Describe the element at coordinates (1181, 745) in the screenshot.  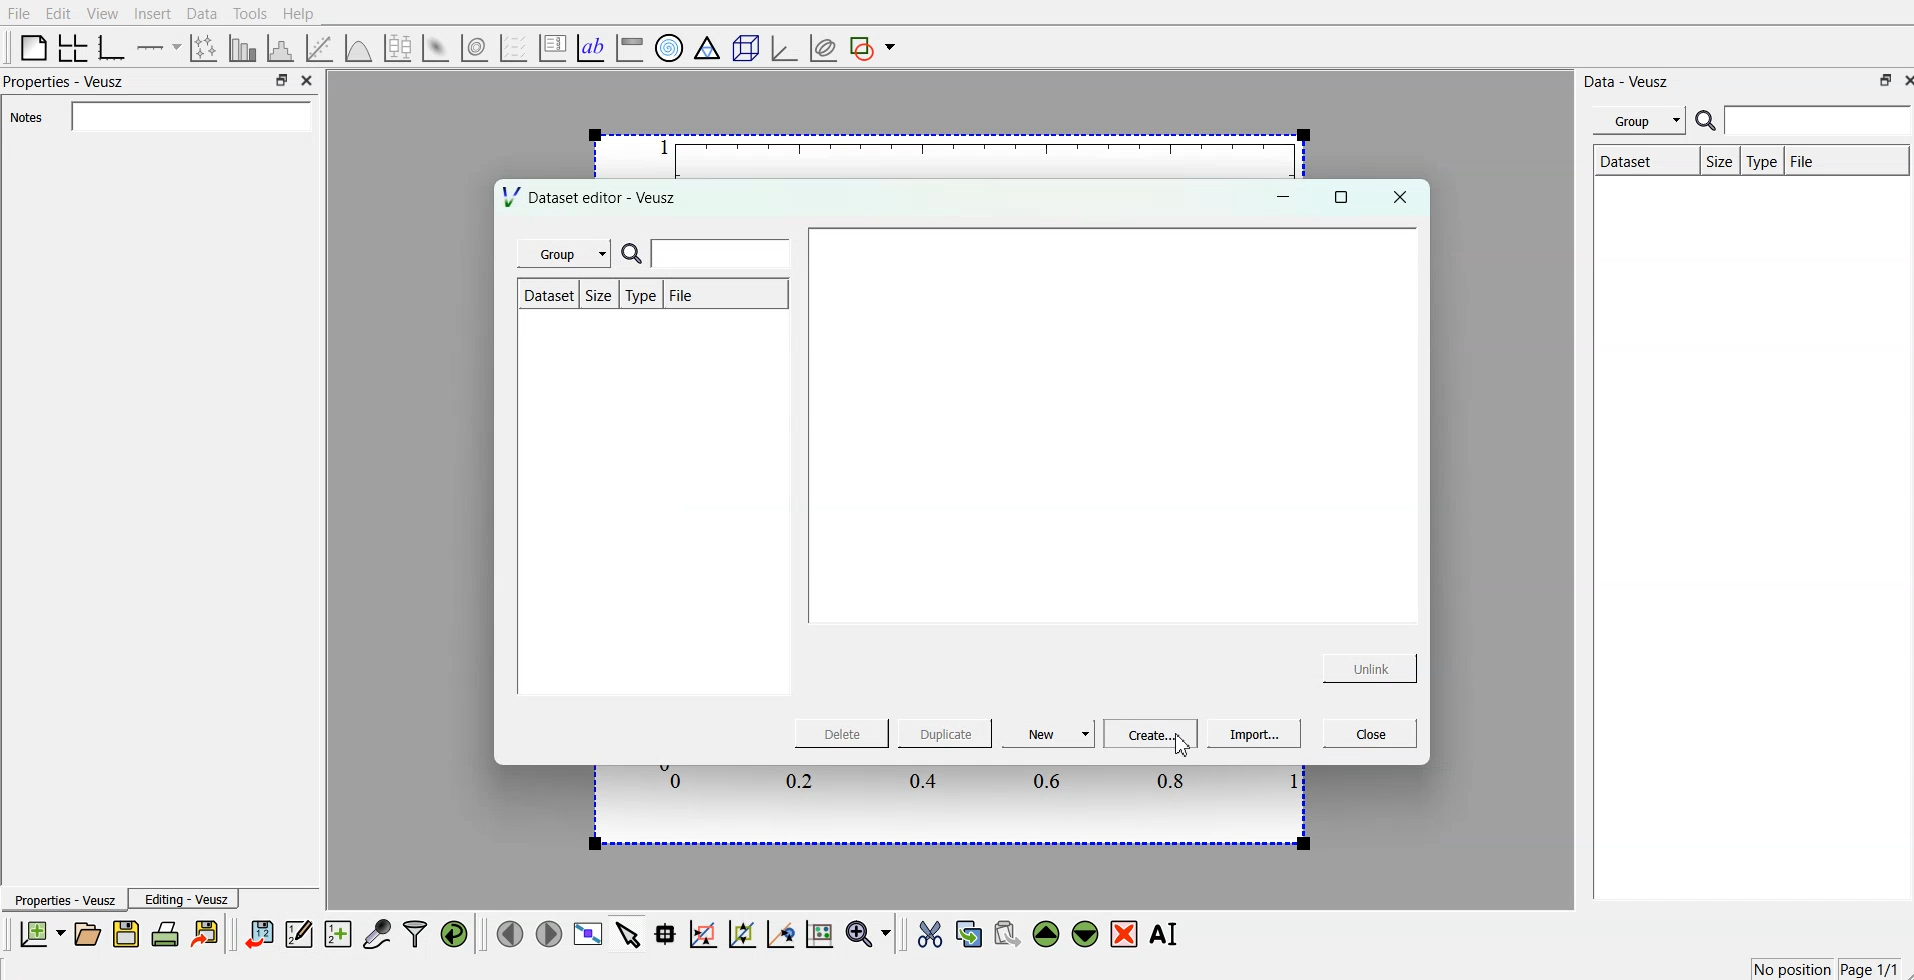
I see `cursor` at that location.